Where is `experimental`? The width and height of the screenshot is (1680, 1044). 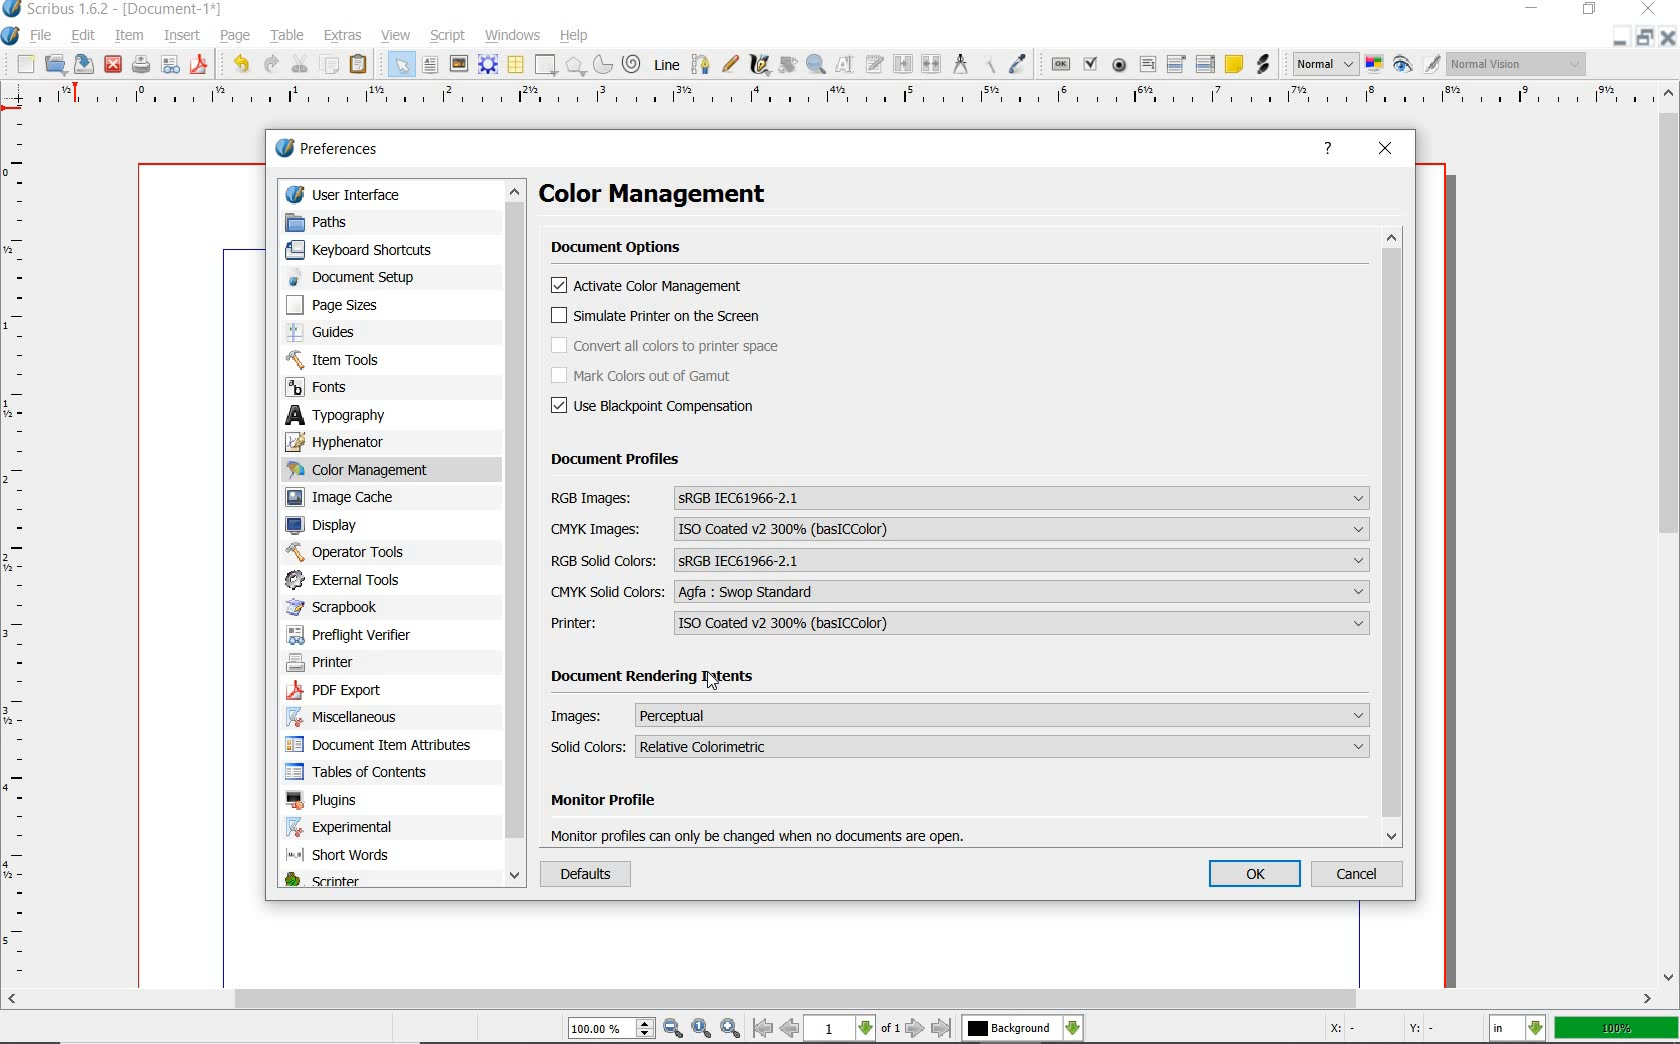
experimental is located at coordinates (367, 826).